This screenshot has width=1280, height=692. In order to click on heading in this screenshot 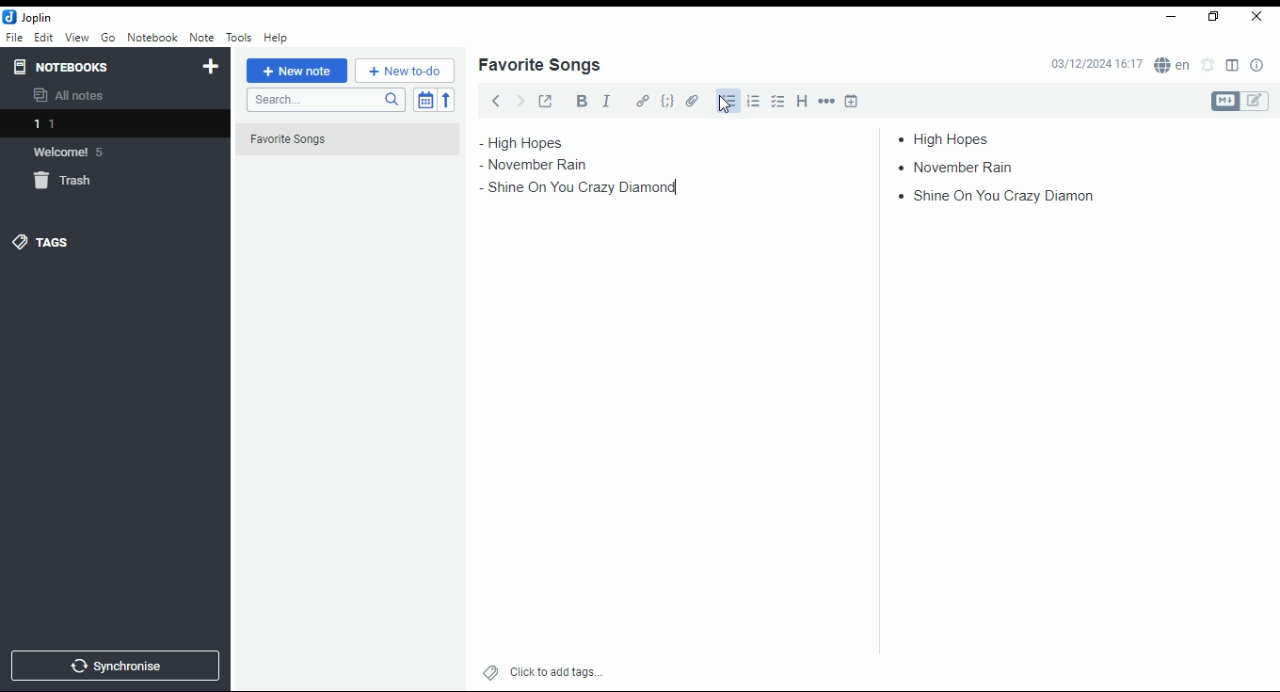, I will do `click(803, 99)`.